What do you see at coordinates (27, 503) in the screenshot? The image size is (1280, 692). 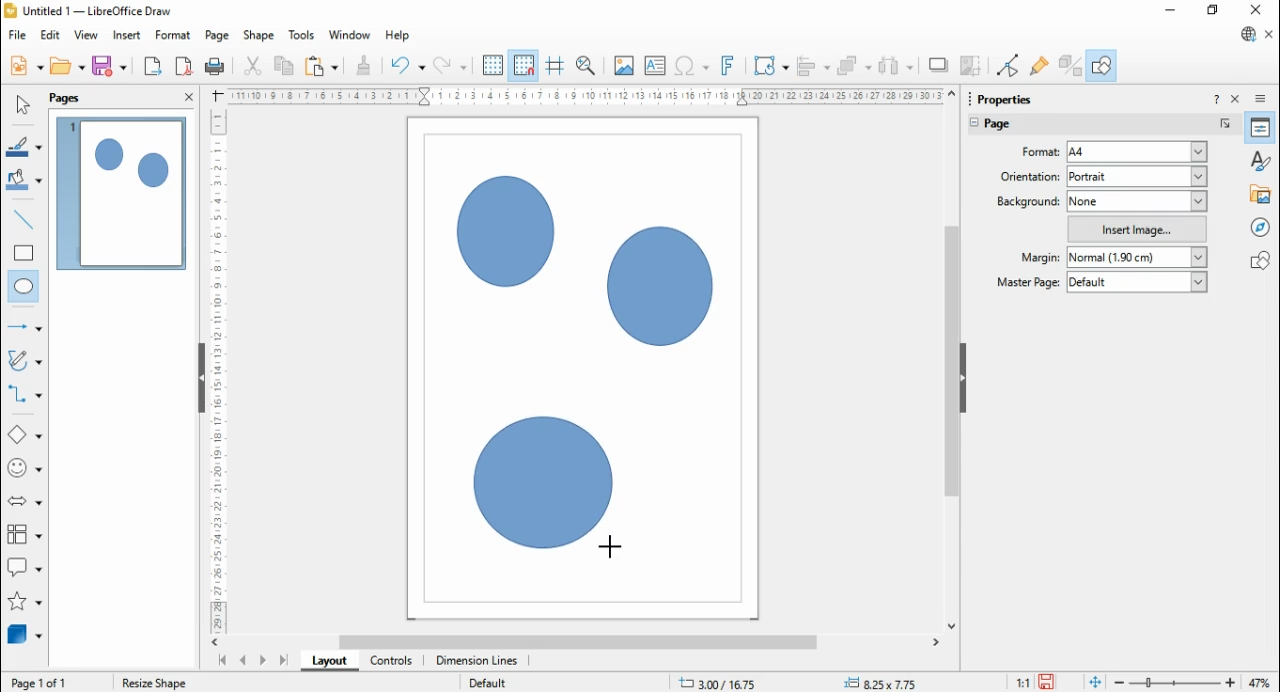 I see `block arrows` at bounding box center [27, 503].